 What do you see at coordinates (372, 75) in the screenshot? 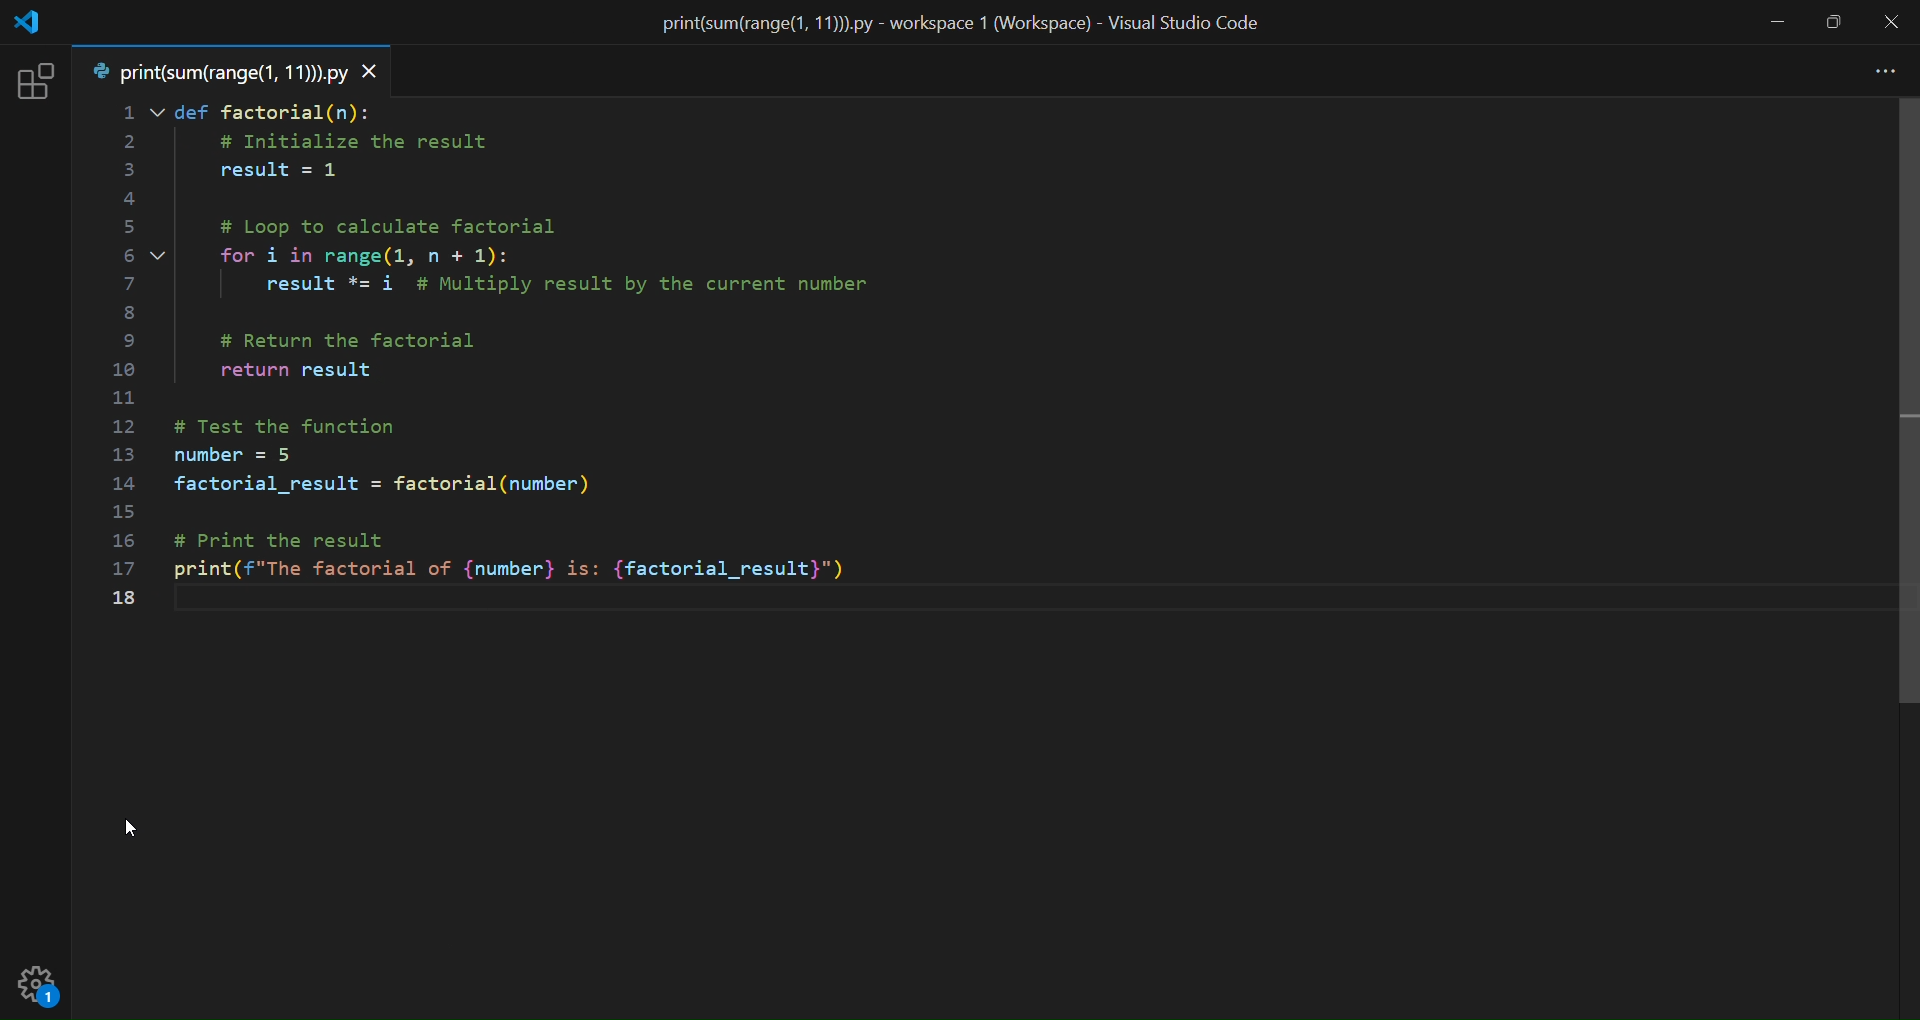
I see `close tab` at bounding box center [372, 75].